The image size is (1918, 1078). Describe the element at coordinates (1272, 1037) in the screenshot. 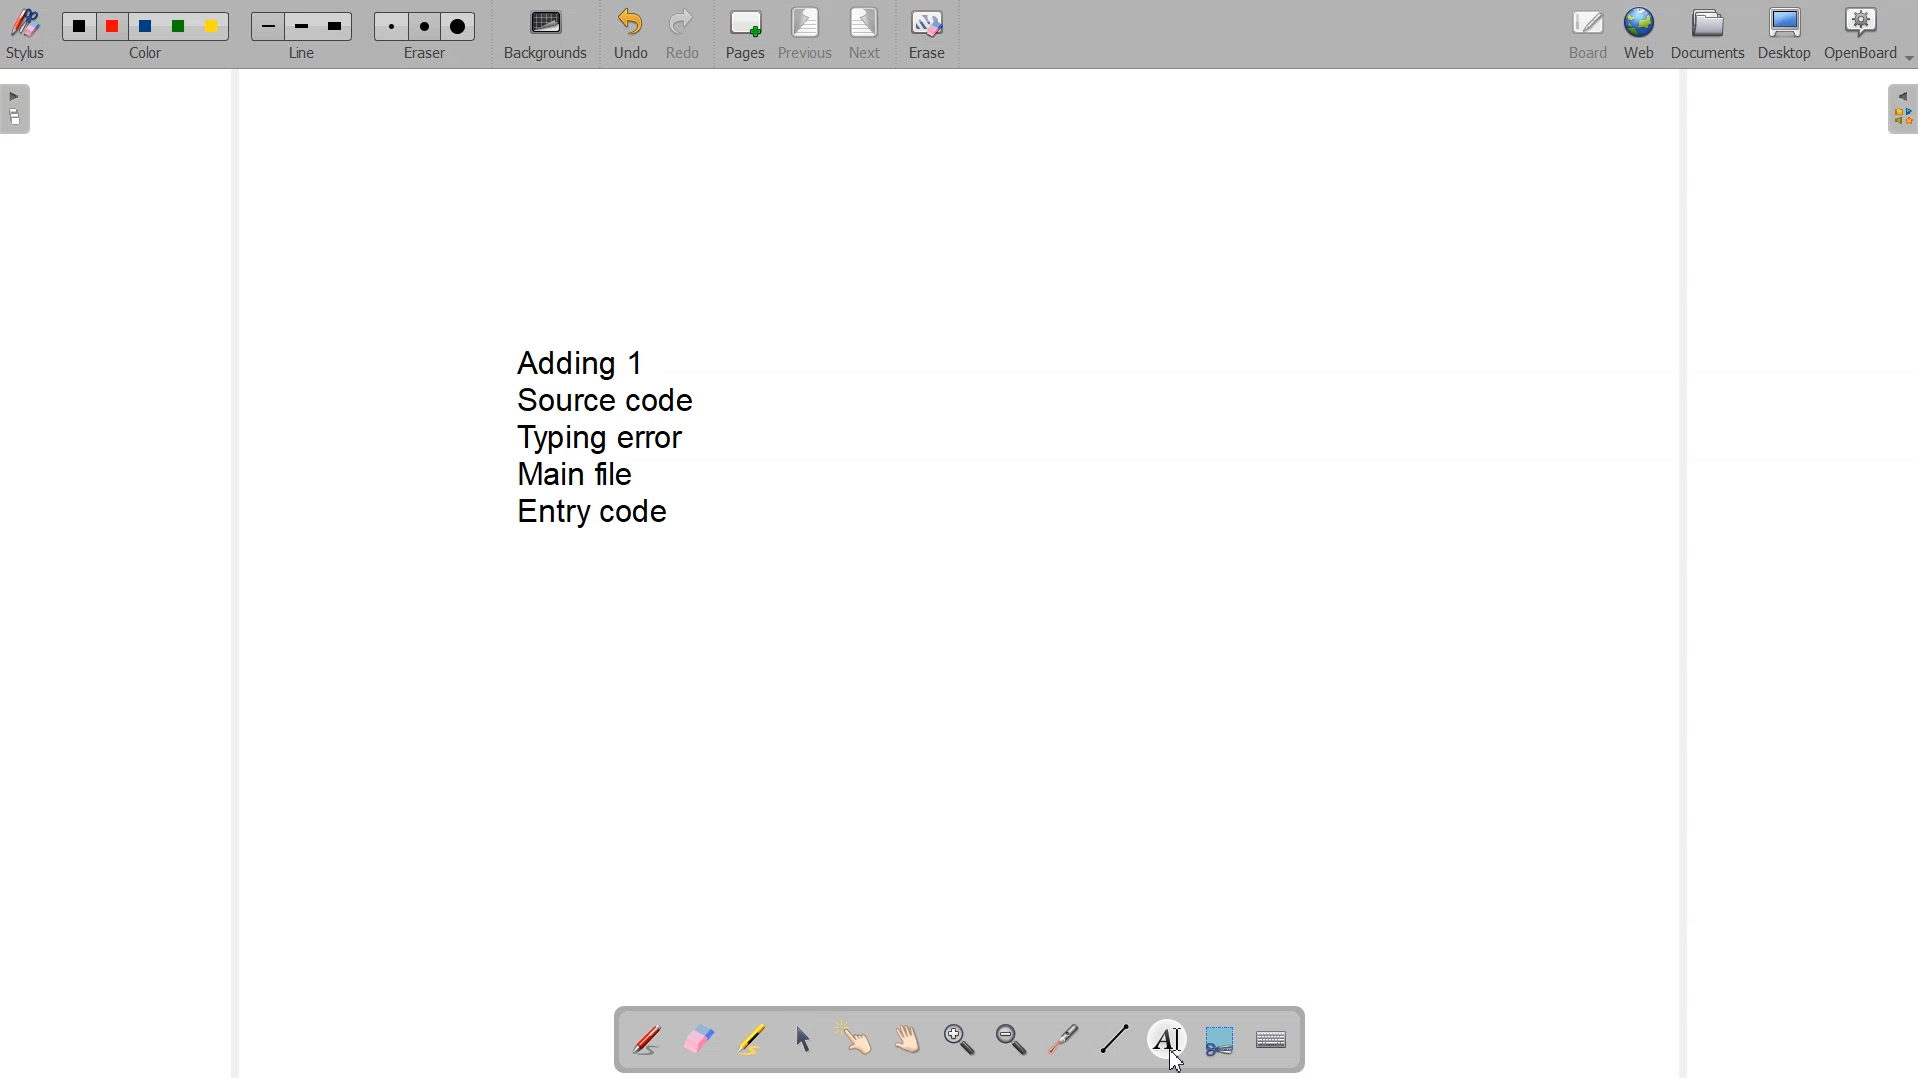

I see `Display virtual keyboard ` at that location.